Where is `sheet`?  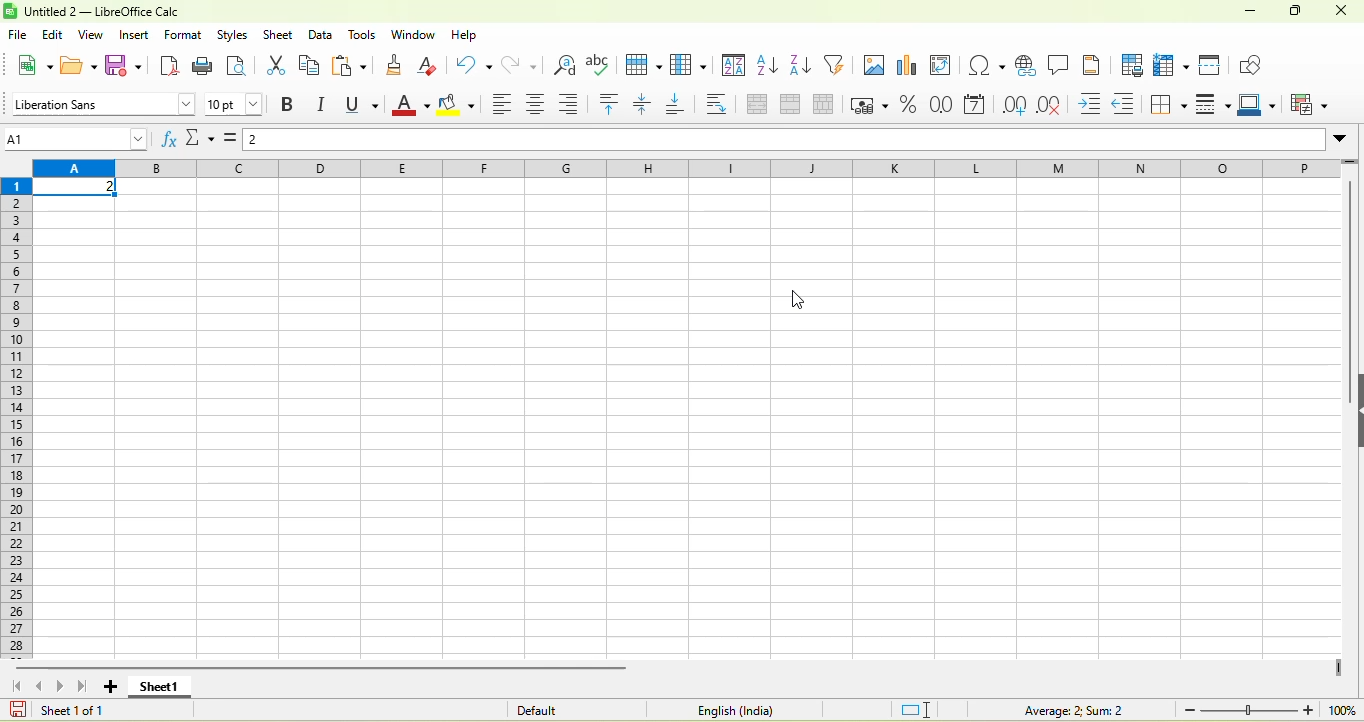 sheet is located at coordinates (278, 35).